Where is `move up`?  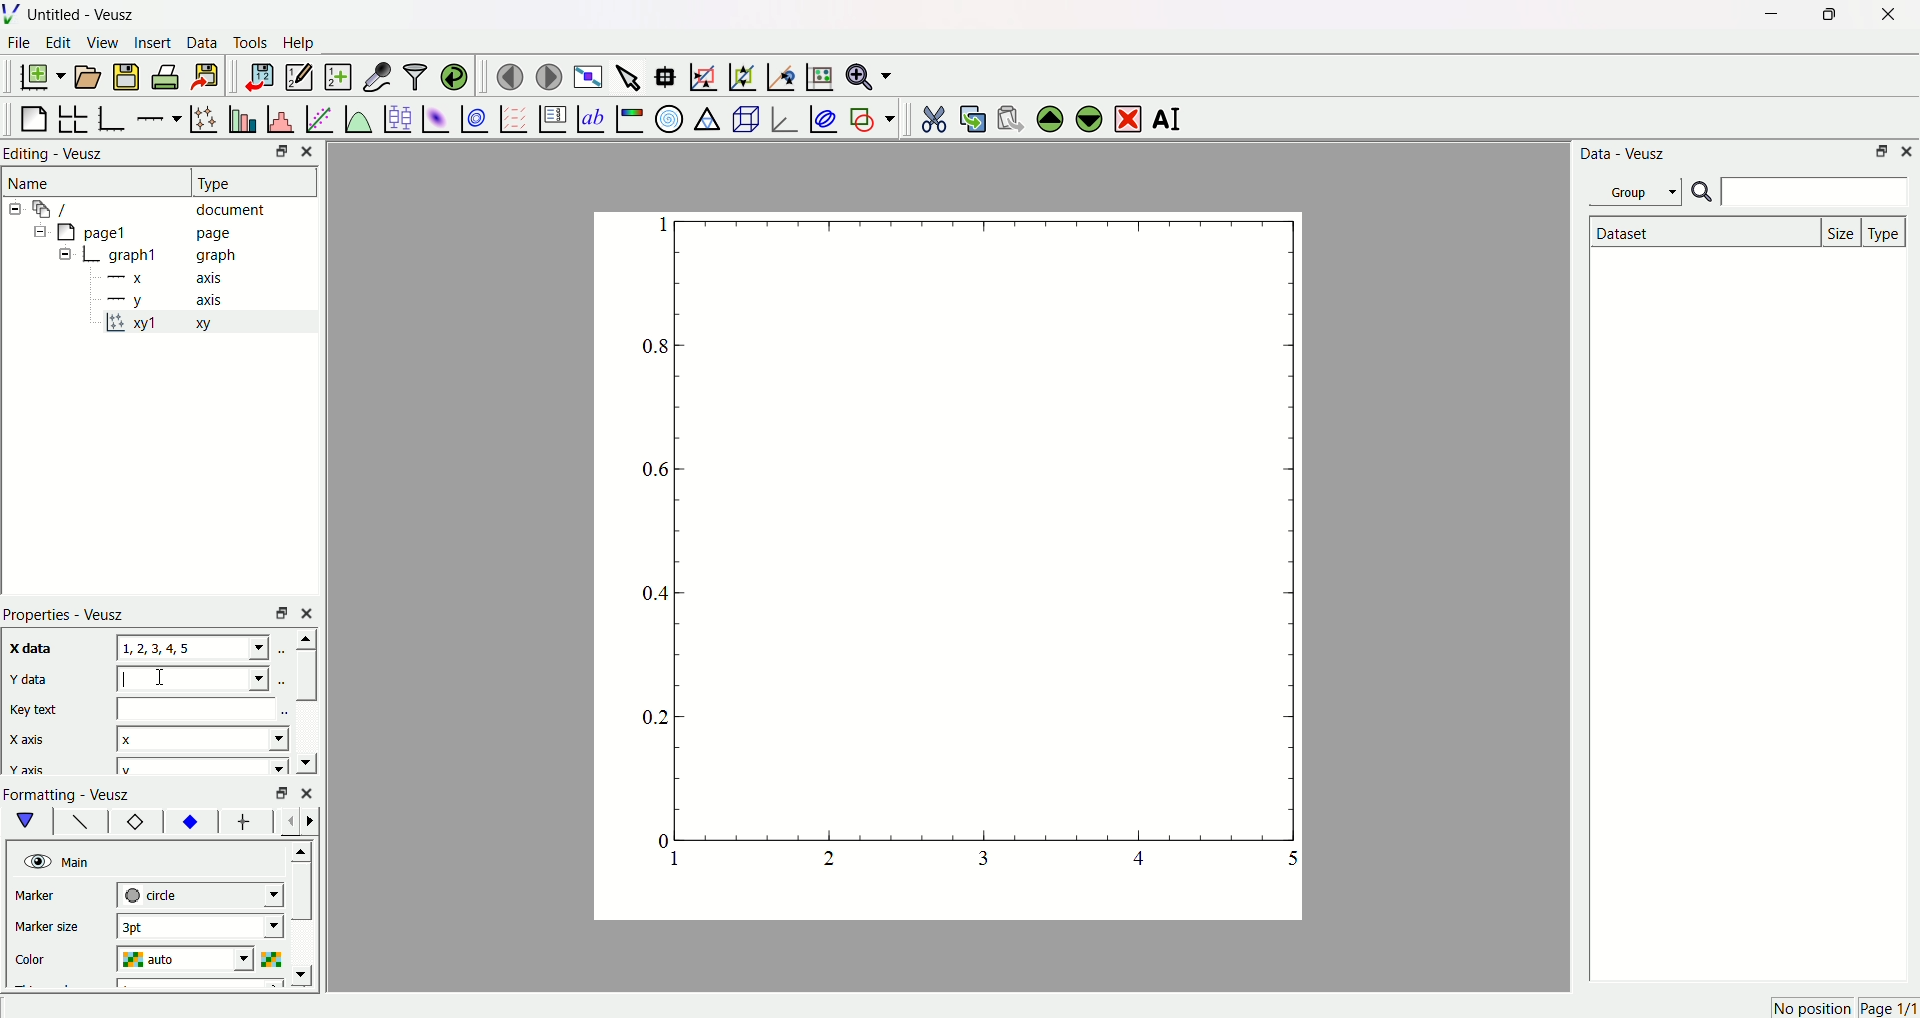
move up is located at coordinates (303, 638).